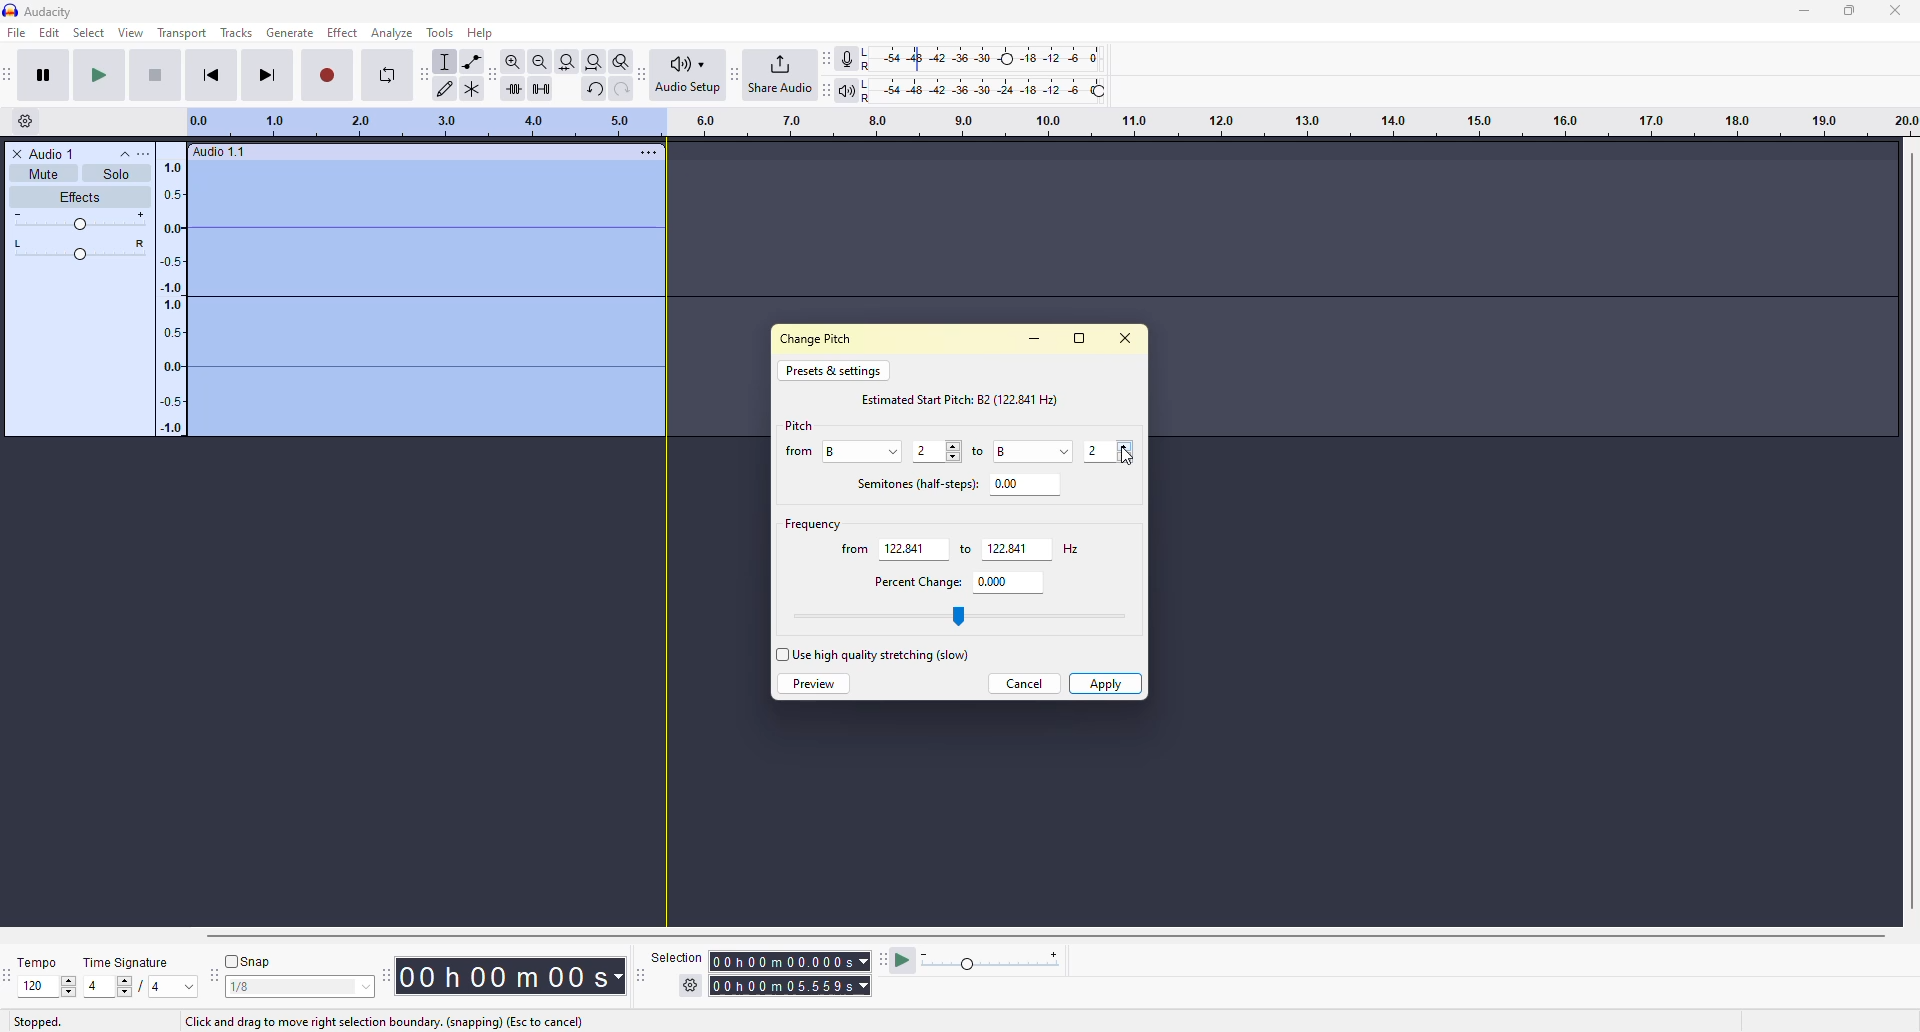 This screenshot has height=1032, width=1920. Describe the element at coordinates (846, 89) in the screenshot. I see `playback meter` at that location.